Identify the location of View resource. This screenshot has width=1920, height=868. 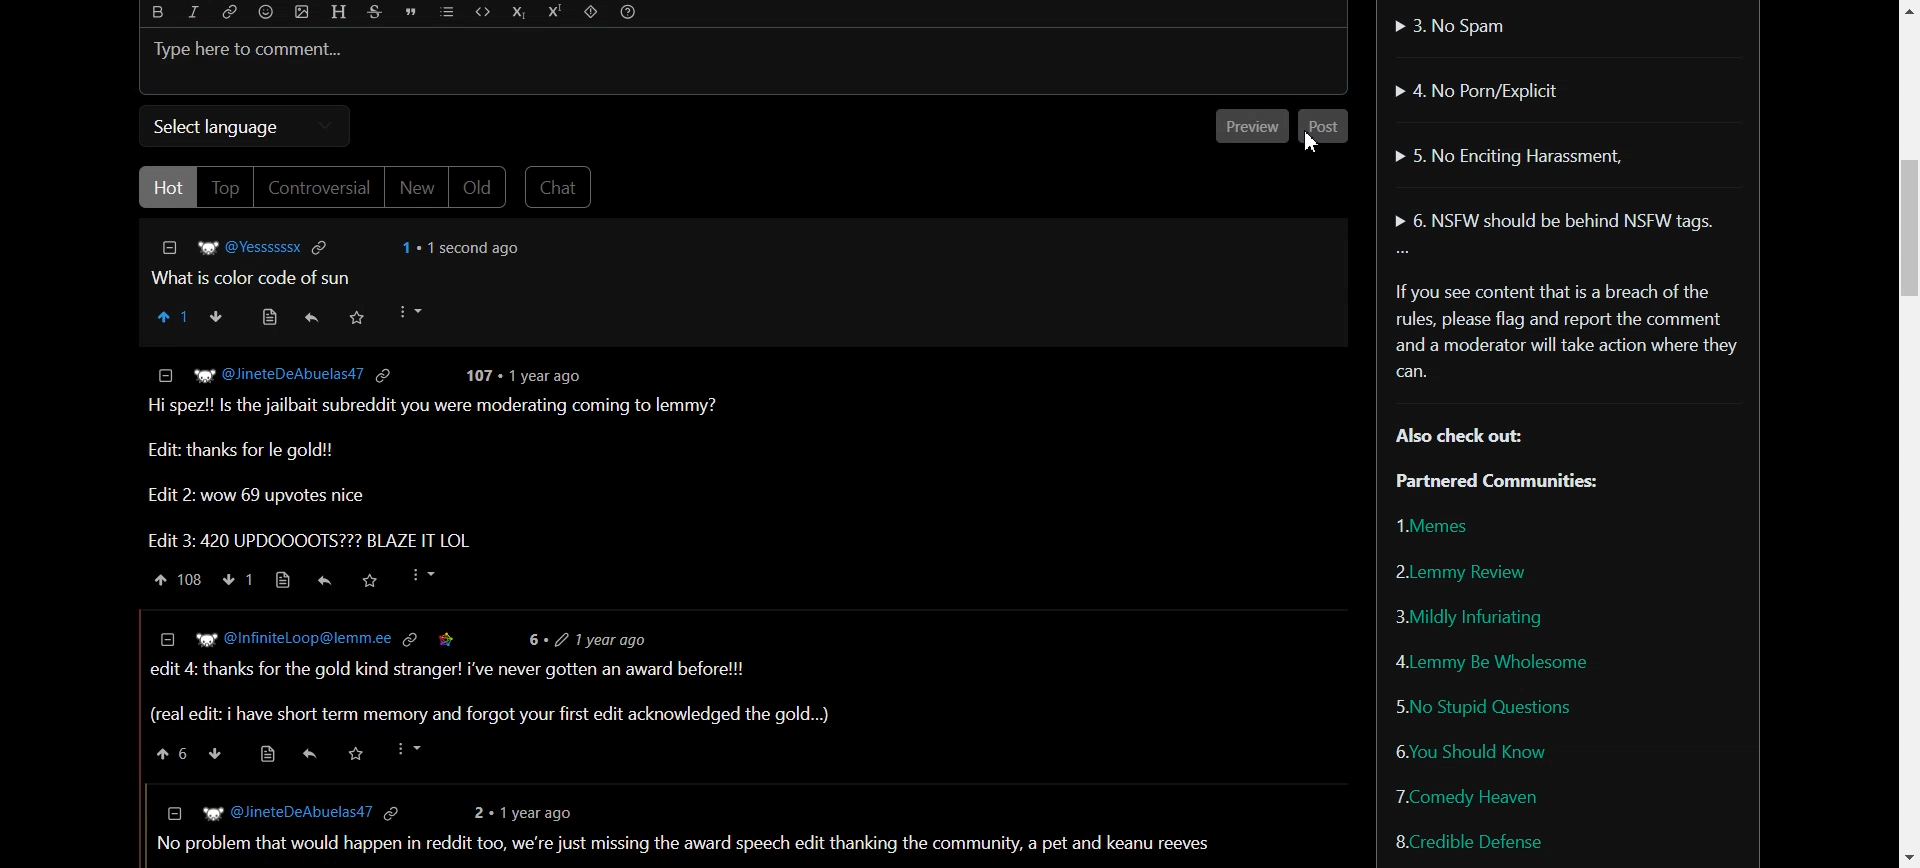
(268, 317).